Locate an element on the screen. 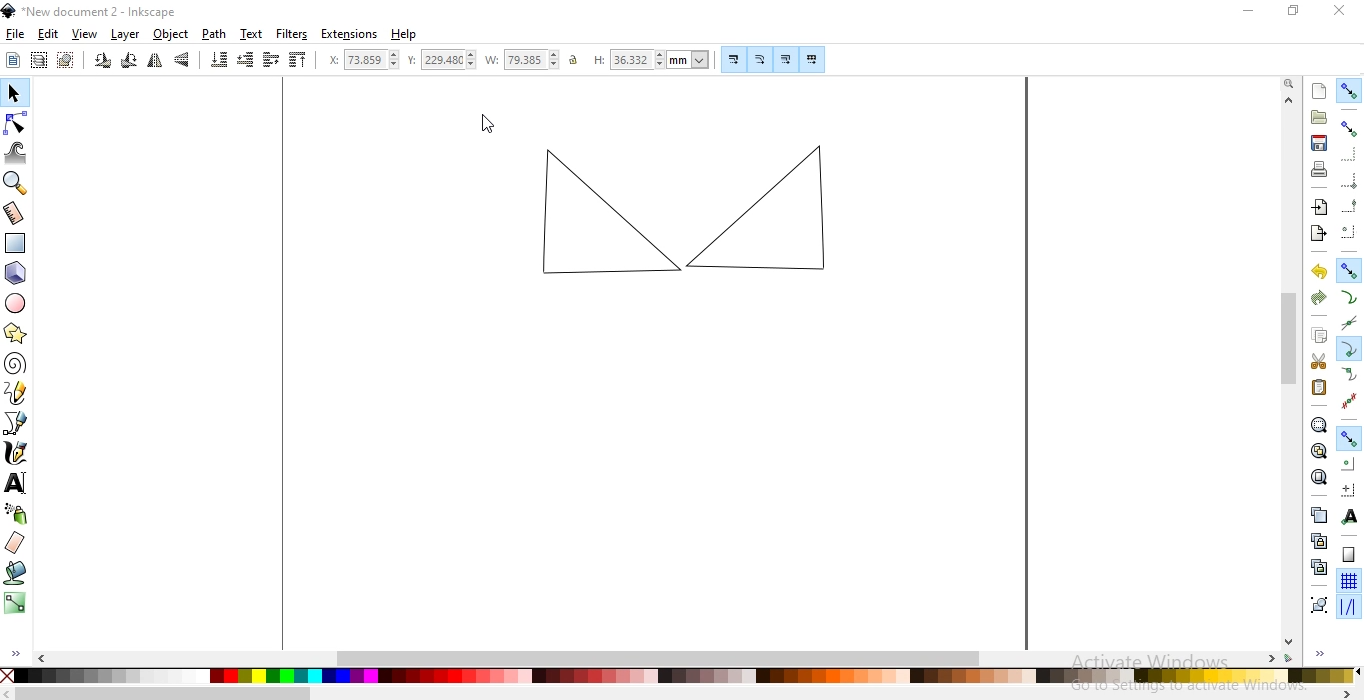 This screenshot has width=1364, height=700. create and edit text objects is located at coordinates (18, 484).